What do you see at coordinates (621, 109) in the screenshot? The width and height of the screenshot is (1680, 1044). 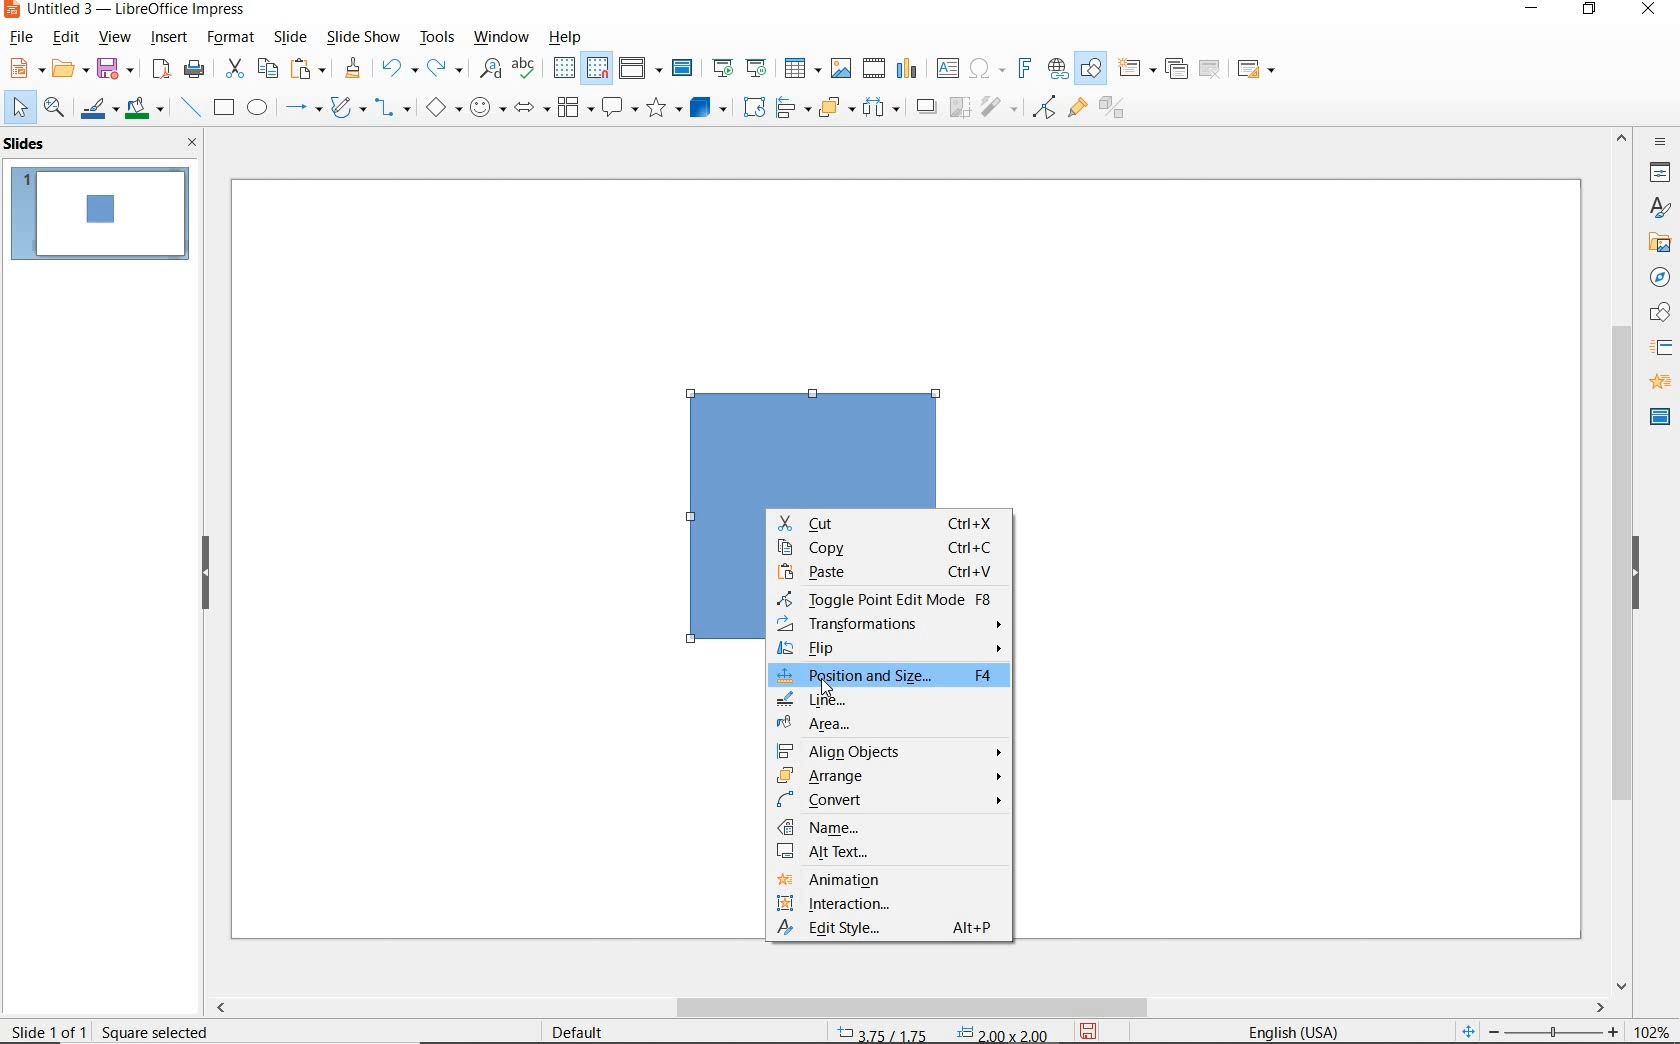 I see `callout shapes` at bounding box center [621, 109].